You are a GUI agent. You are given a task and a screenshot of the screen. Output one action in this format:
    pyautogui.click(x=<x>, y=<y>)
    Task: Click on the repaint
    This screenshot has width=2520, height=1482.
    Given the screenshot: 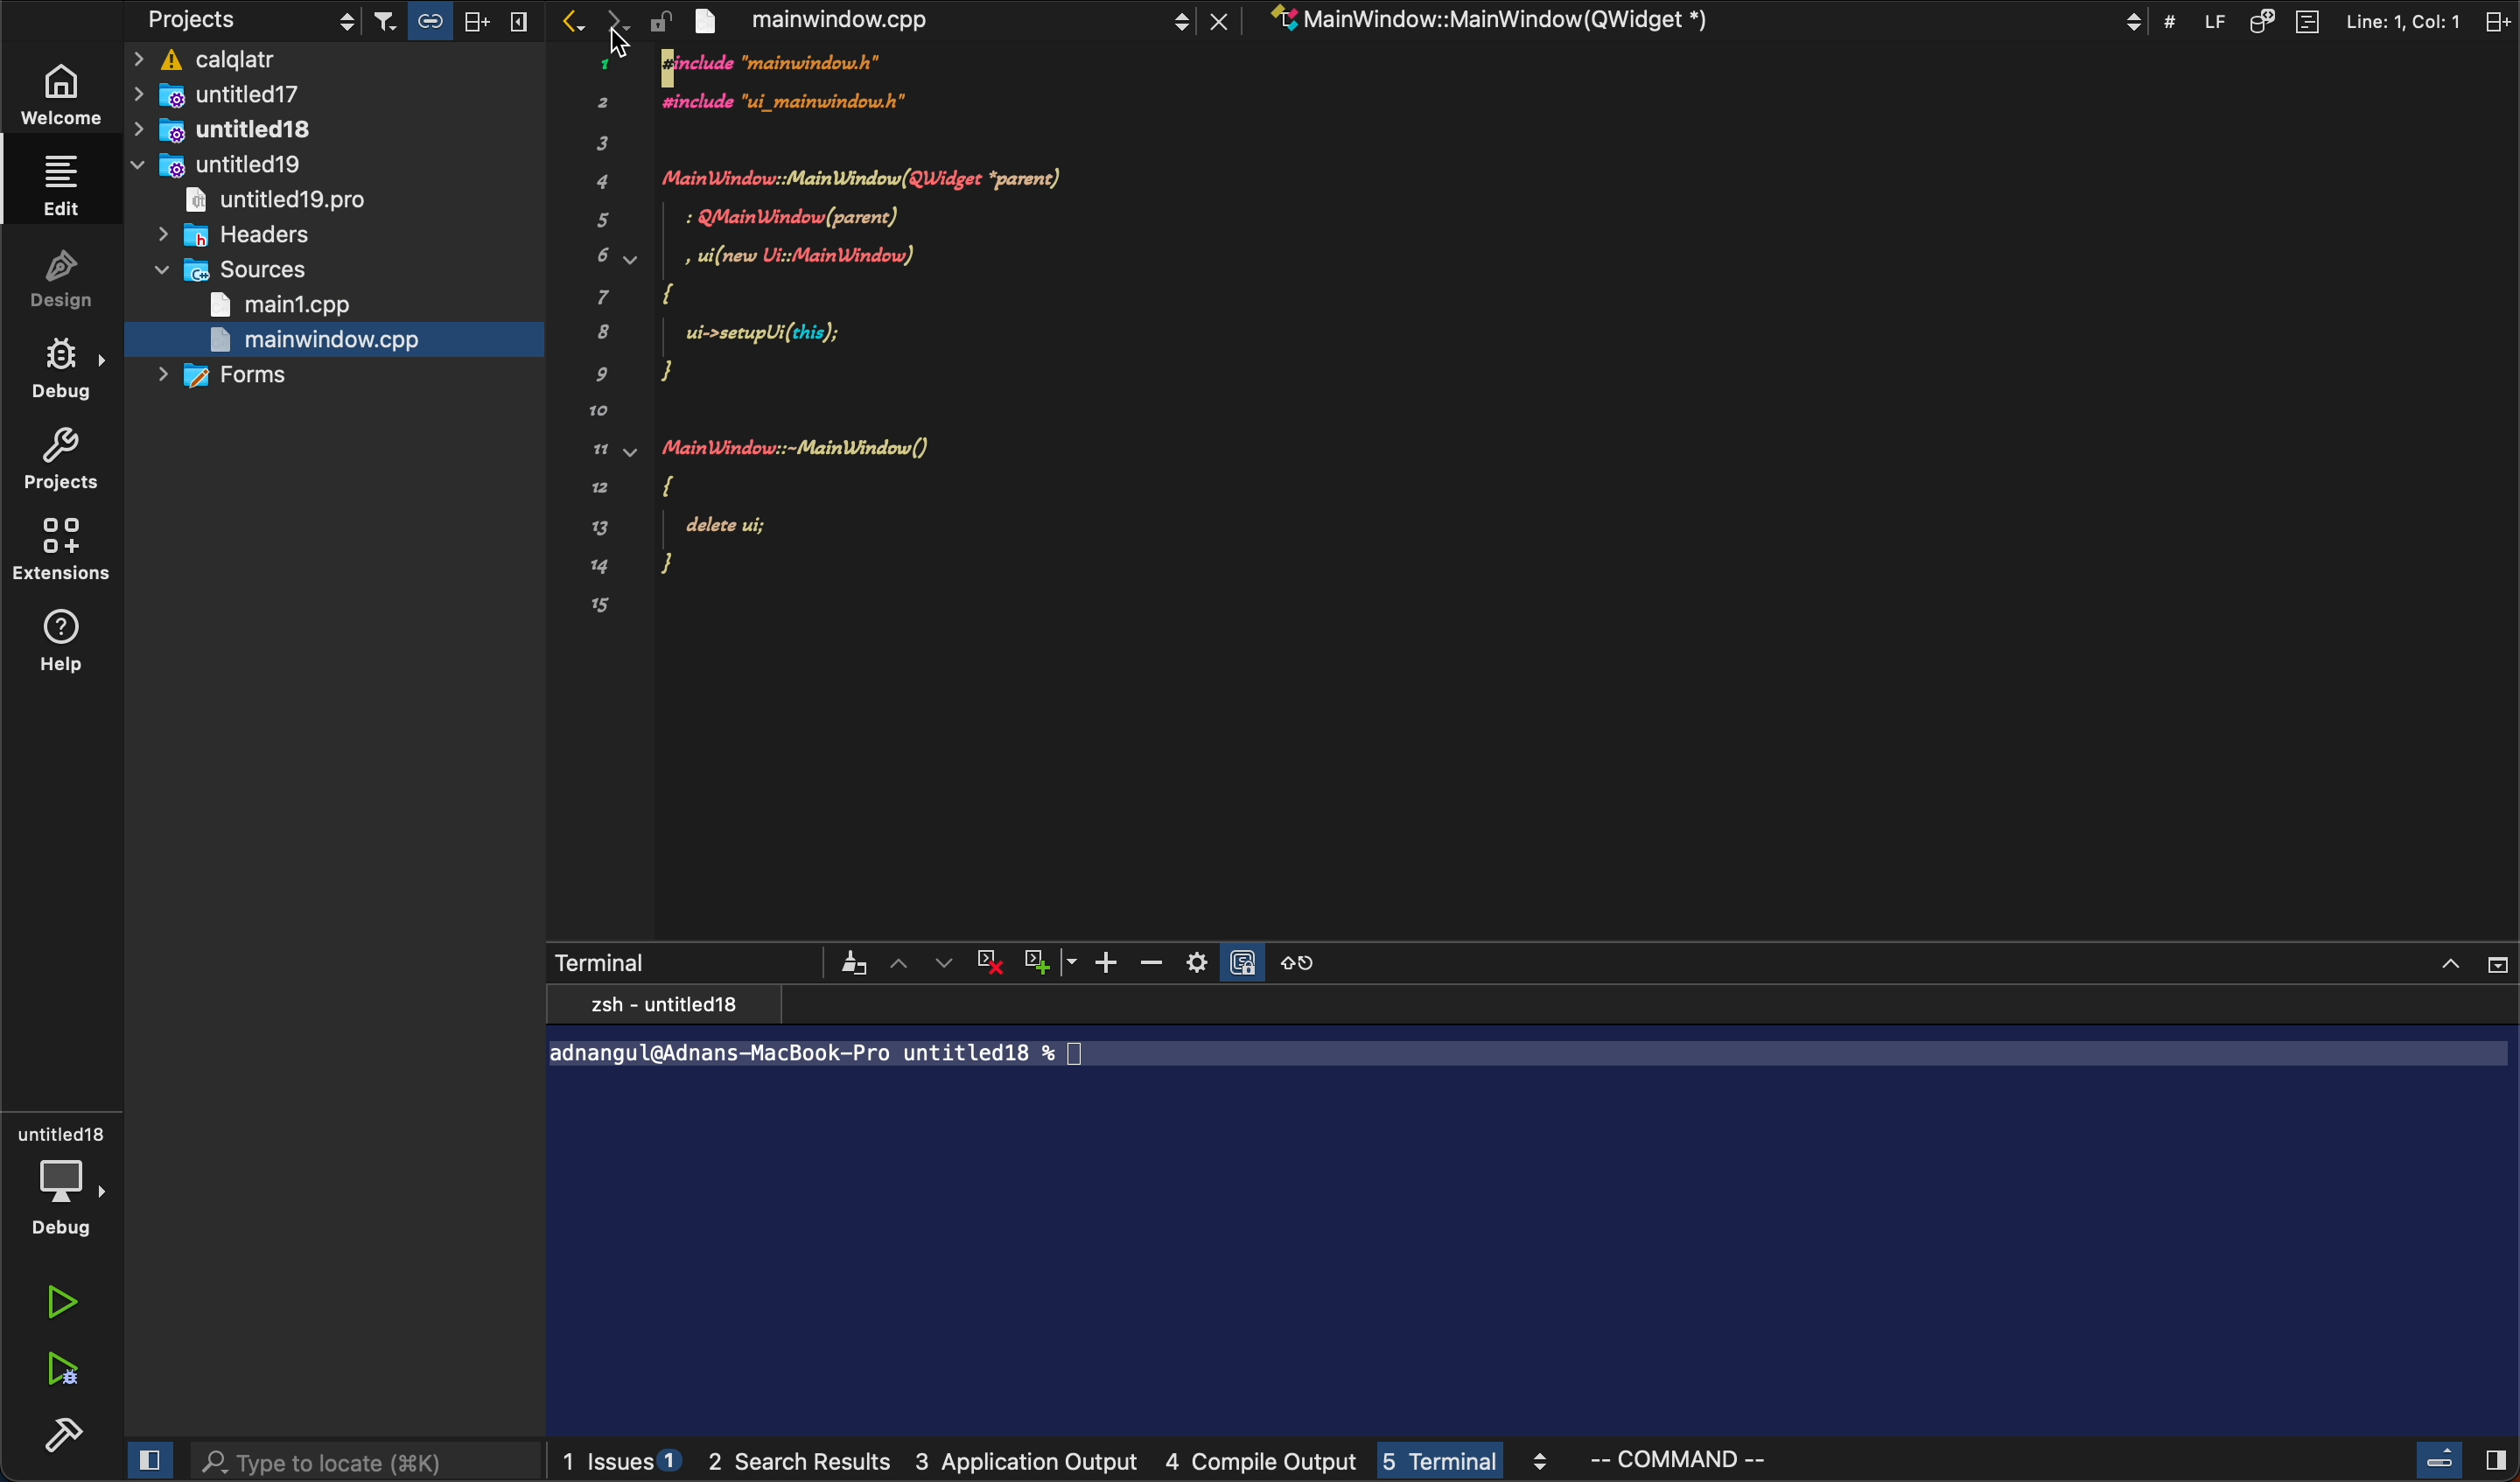 What is the action you would take?
    pyautogui.click(x=853, y=963)
    